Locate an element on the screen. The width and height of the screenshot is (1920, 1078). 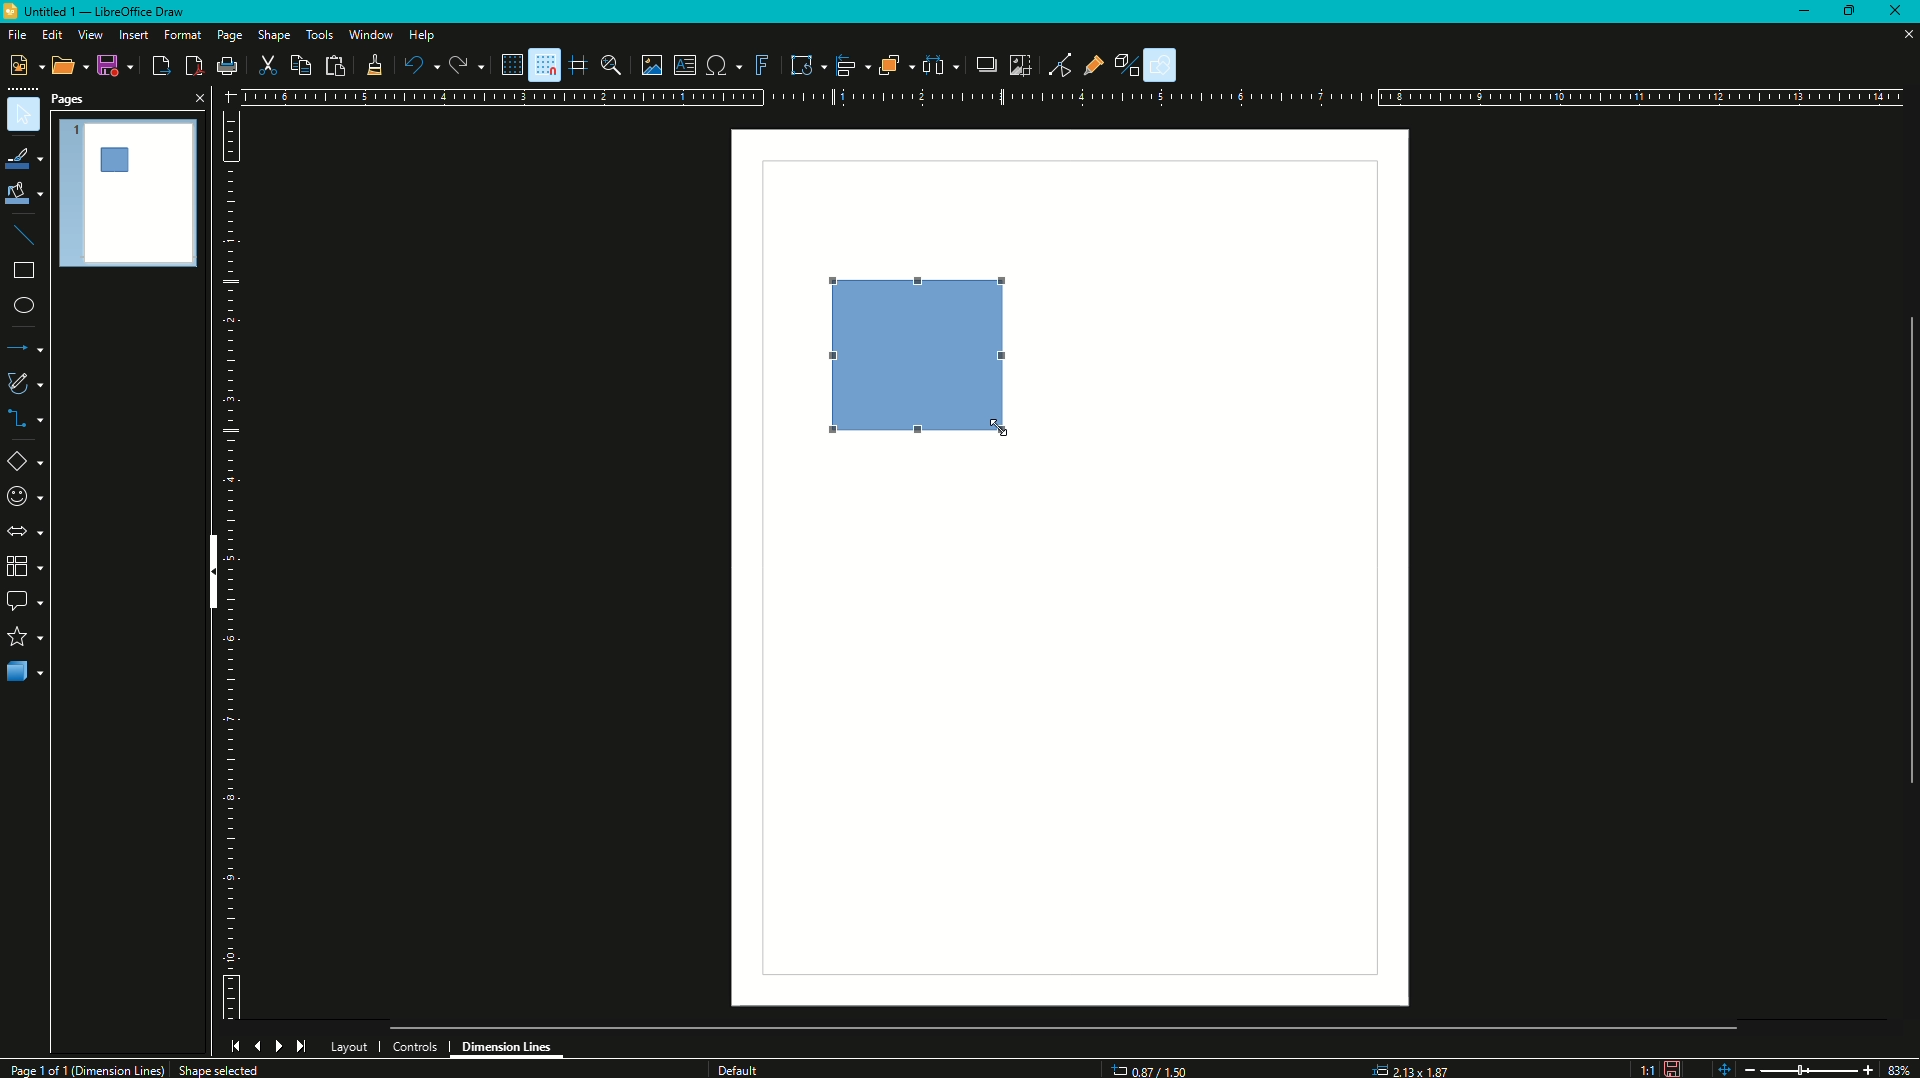
Connectors is located at coordinates (26, 421).